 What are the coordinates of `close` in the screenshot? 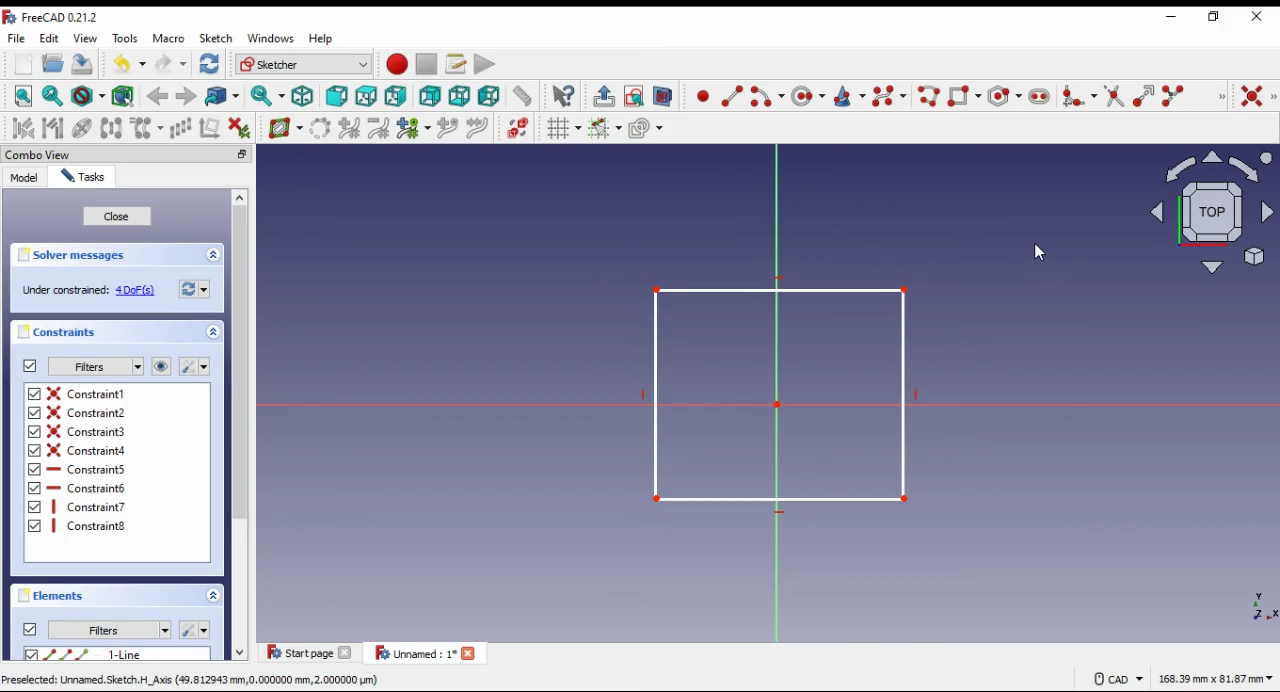 It's located at (117, 217).